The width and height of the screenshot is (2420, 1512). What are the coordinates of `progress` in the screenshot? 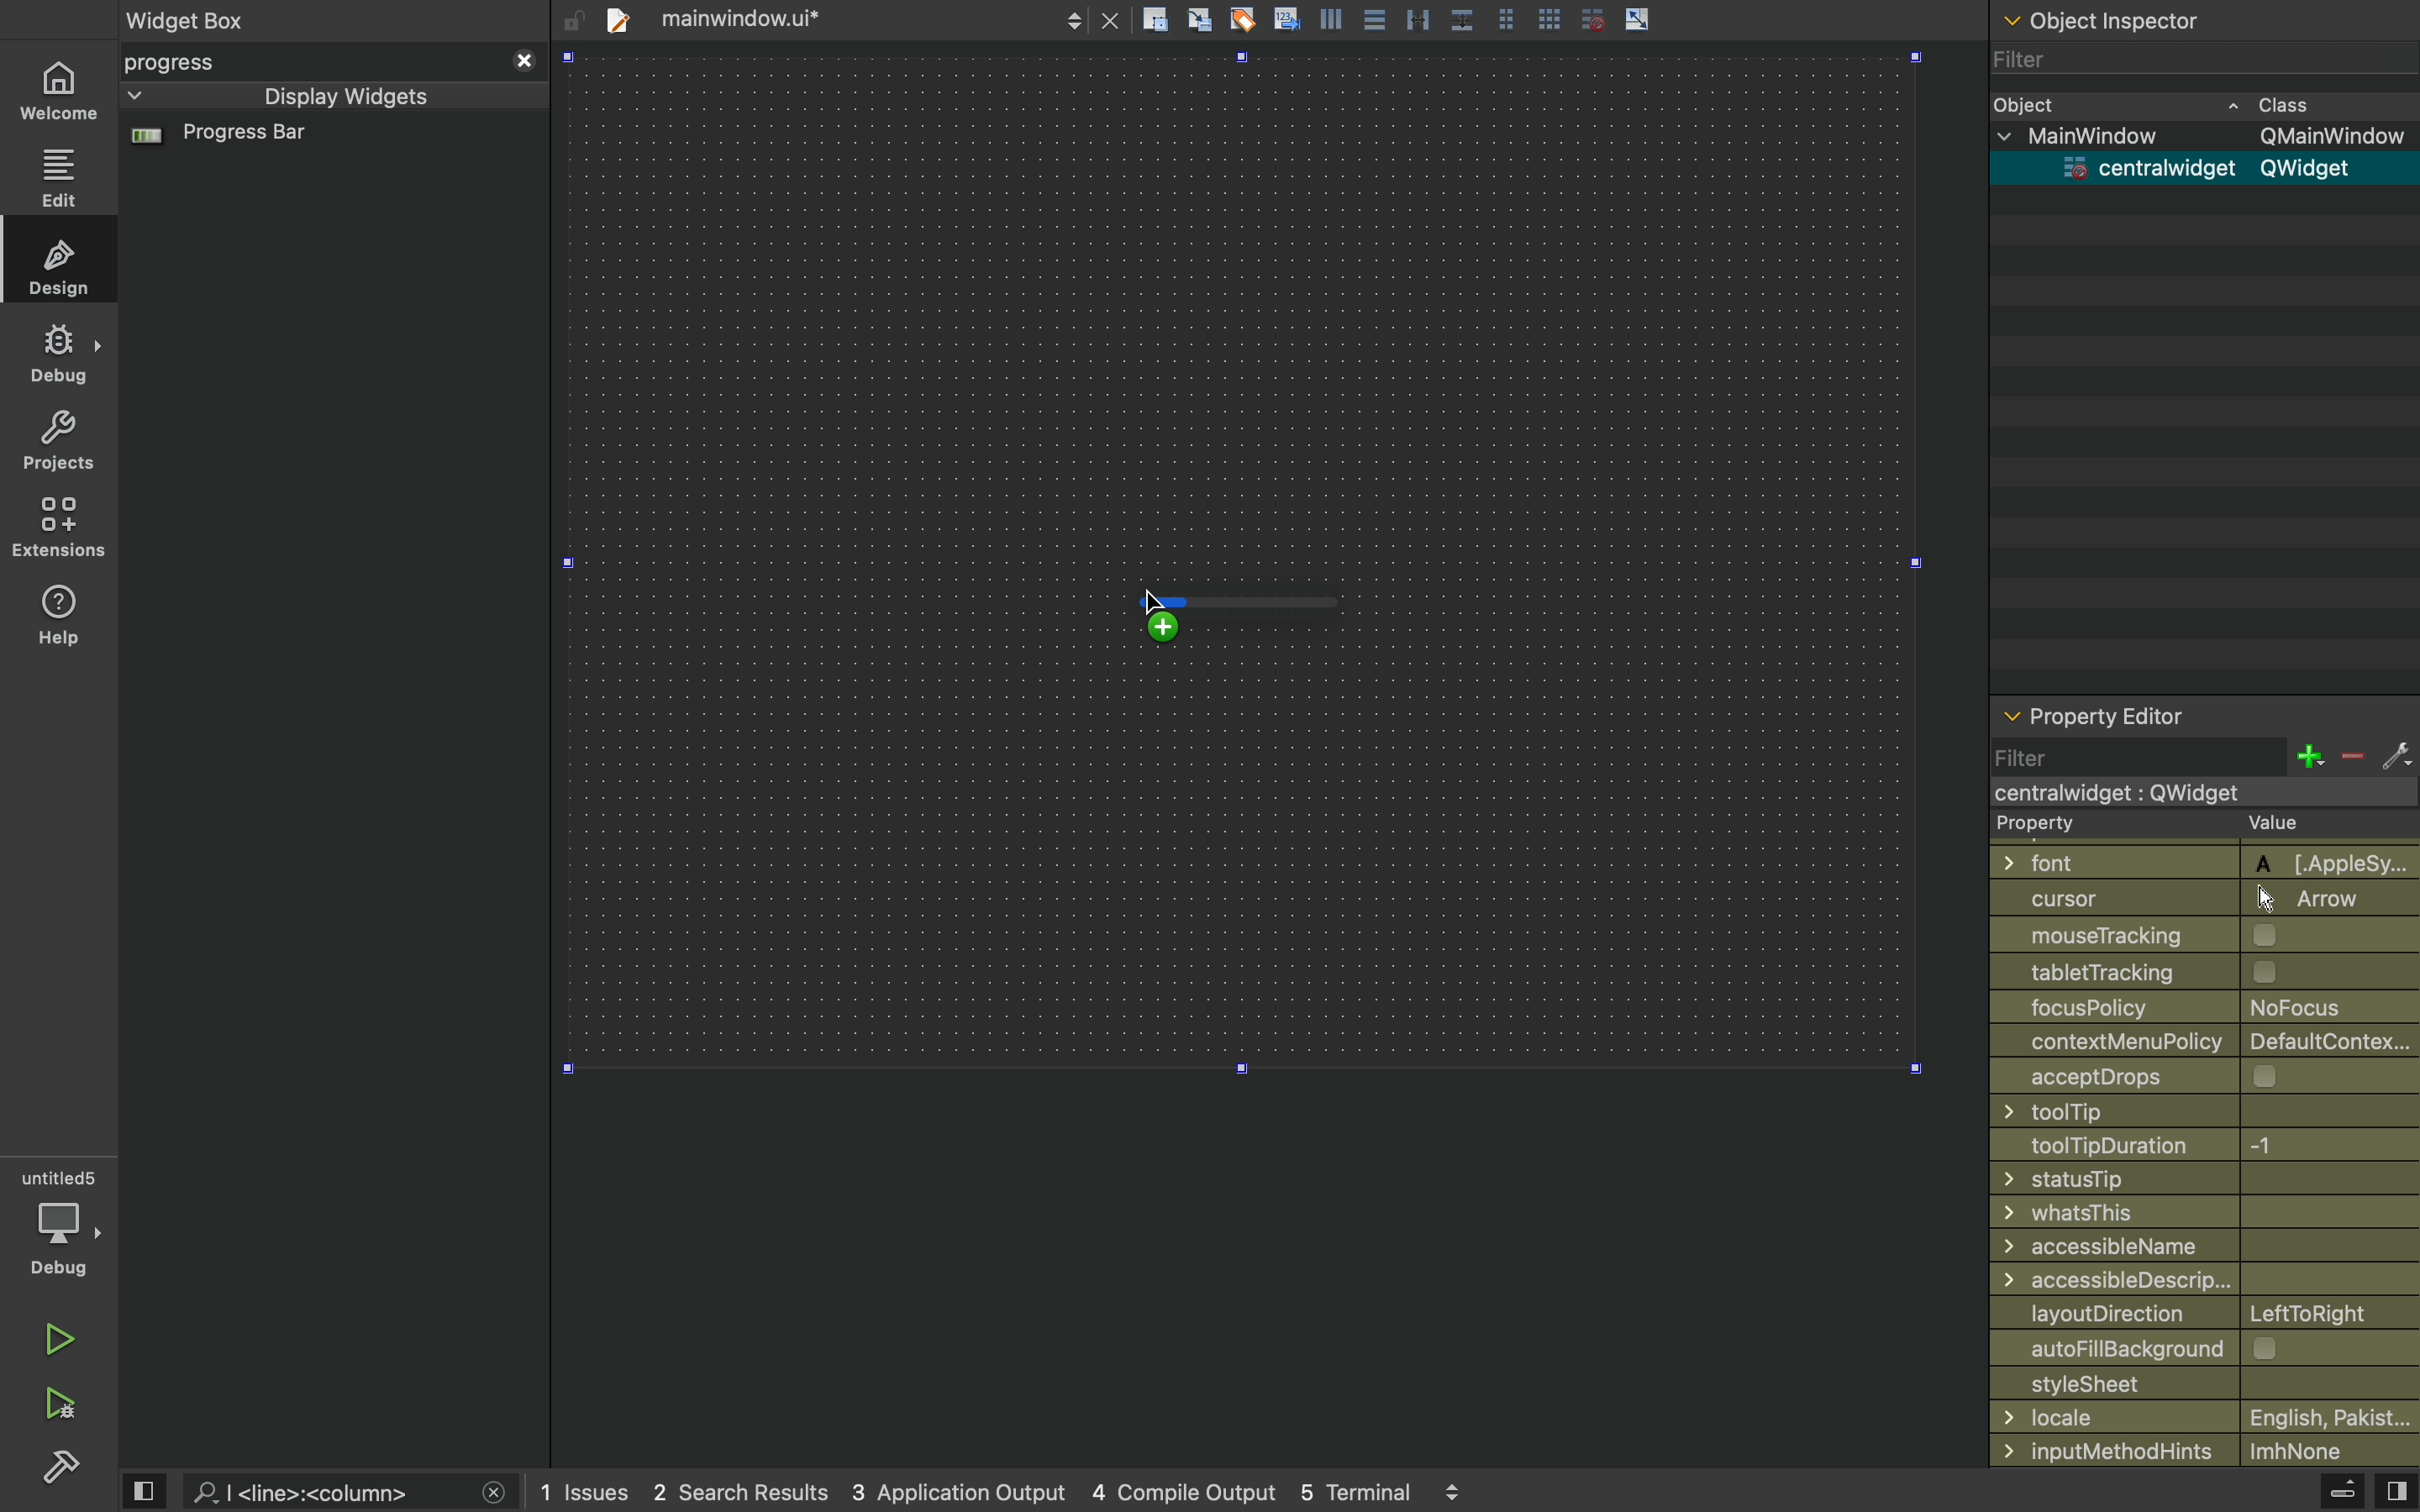 It's located at (332, 62).